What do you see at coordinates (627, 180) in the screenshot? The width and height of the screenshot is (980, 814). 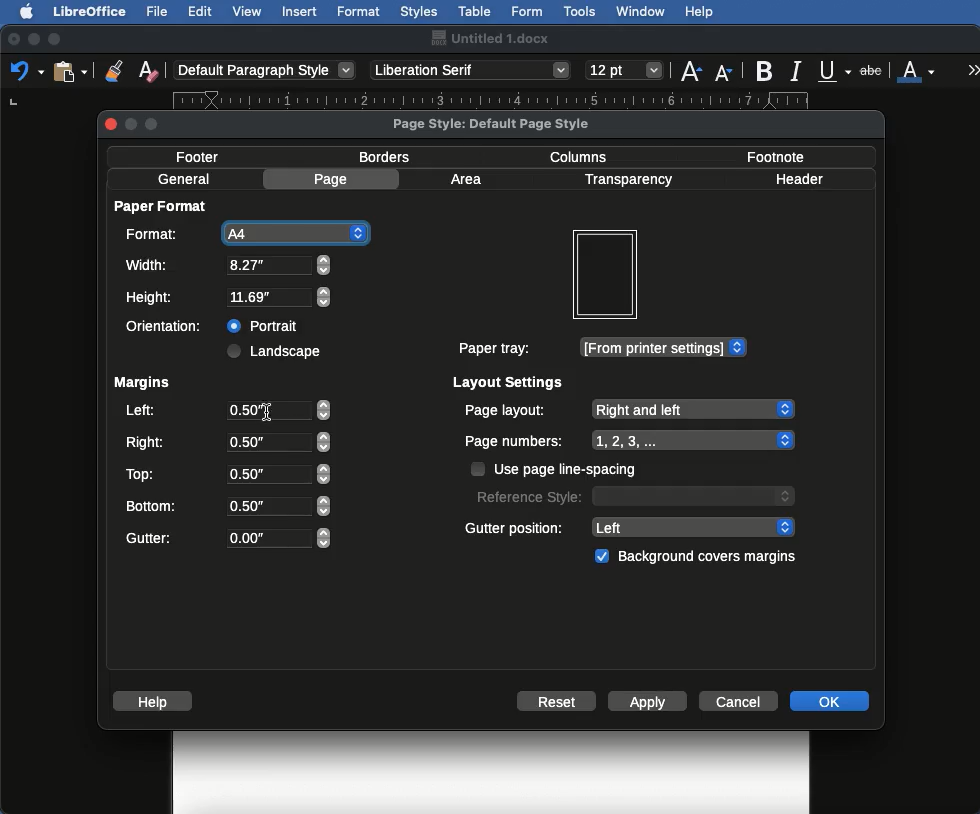 I see `Transparency` at bounding box center [627, 180].